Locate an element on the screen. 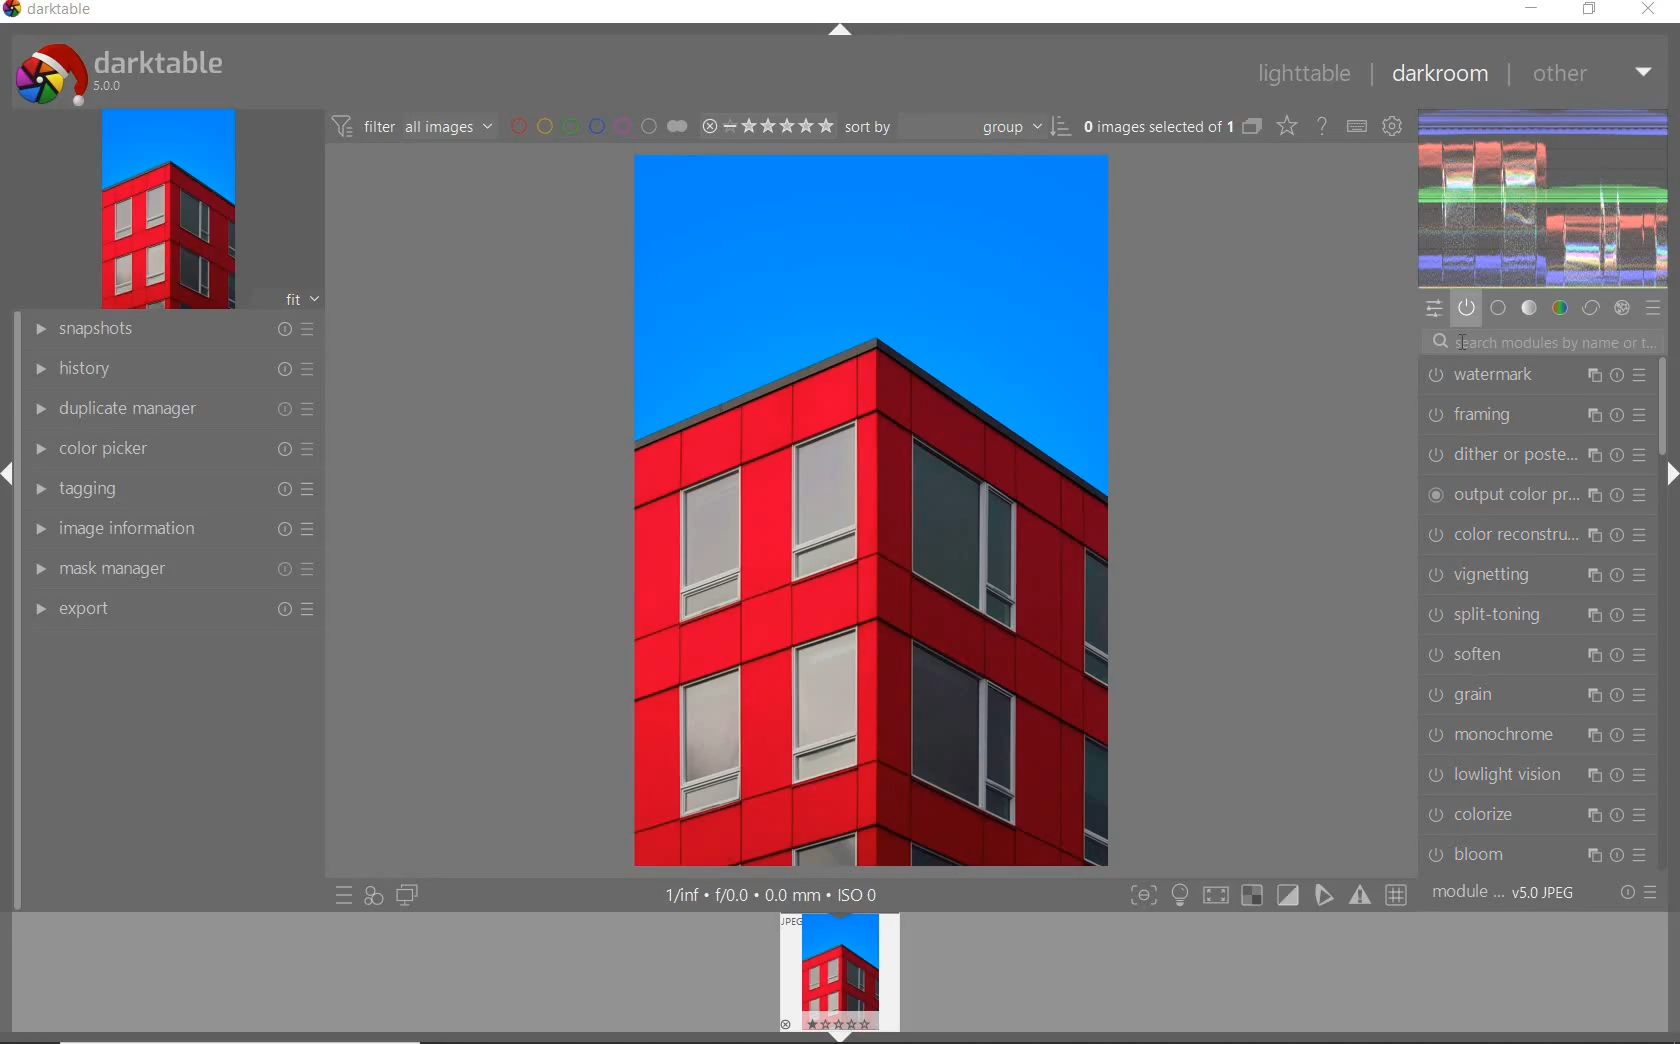 The height and width of the screenshot is (1044, 1680). other is located at coordinates (1592, 72).